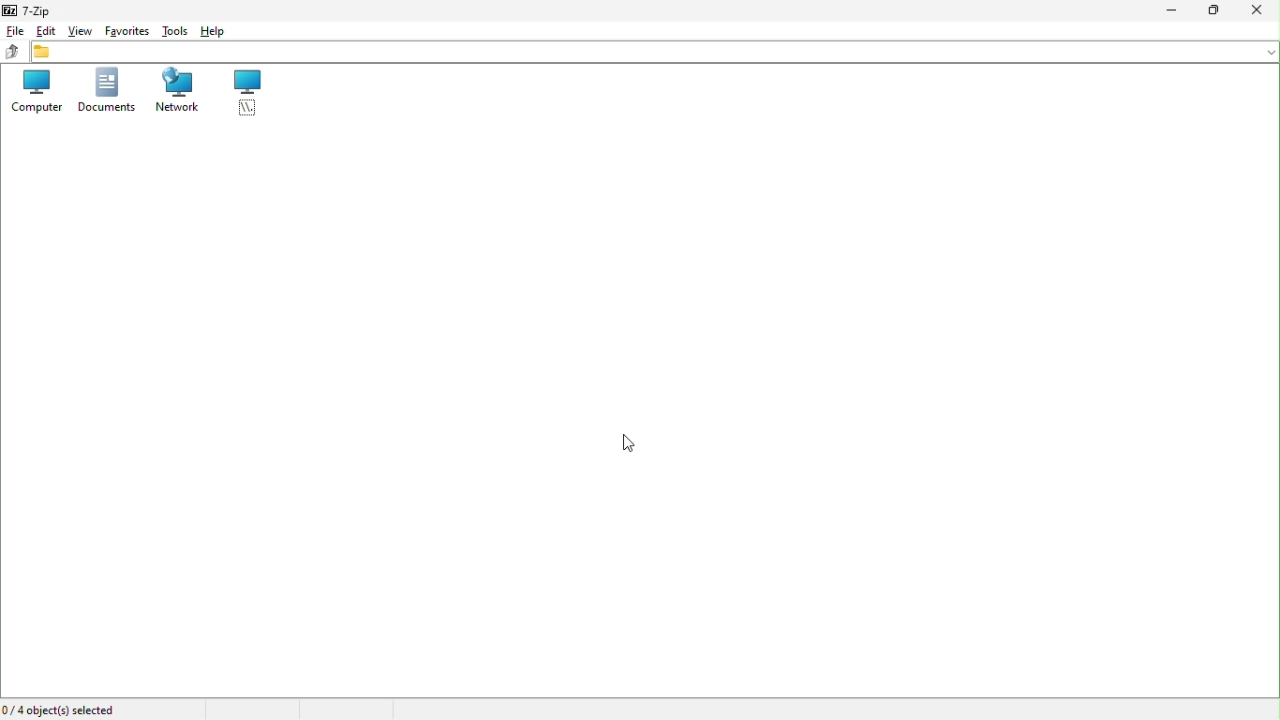  Describe the element at coordinates (175, 26) in the screenshot. I see `Tools` at that location.